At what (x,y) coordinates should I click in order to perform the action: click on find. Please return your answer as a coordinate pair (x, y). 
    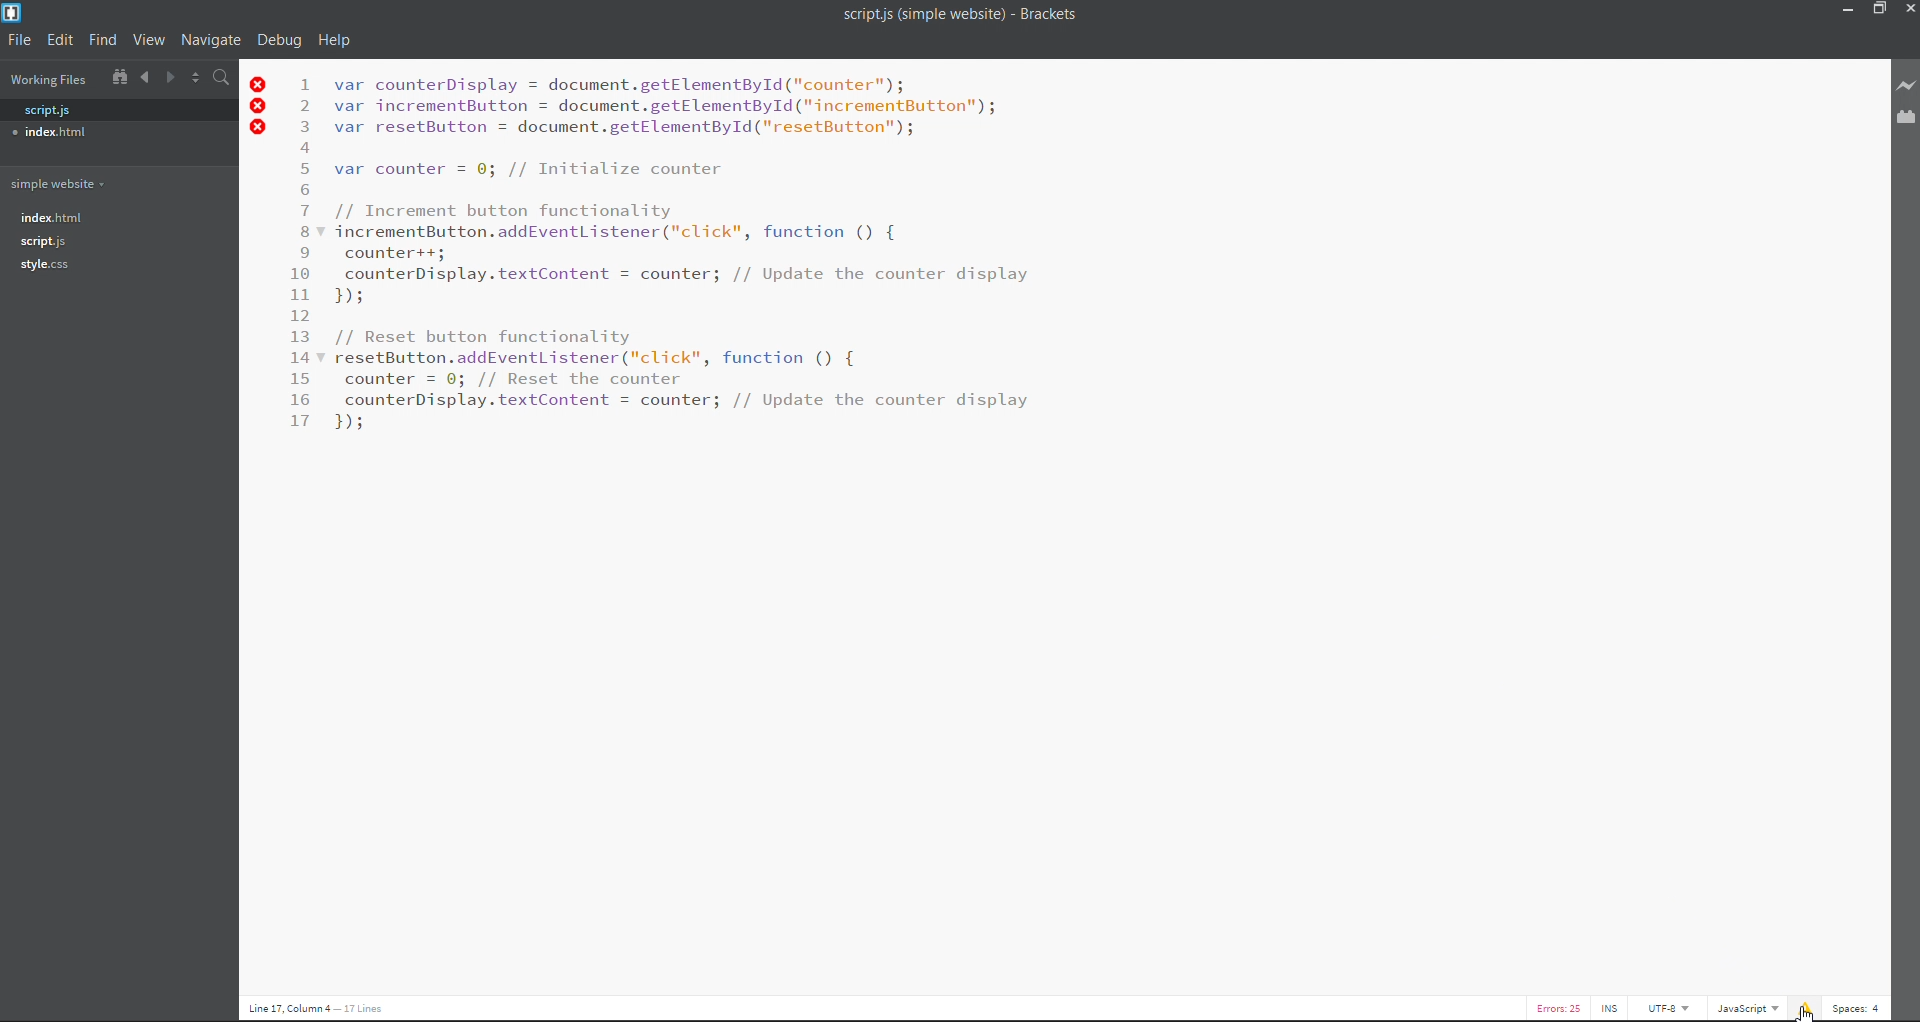
    Looking at the image, I should click on (106, 41).